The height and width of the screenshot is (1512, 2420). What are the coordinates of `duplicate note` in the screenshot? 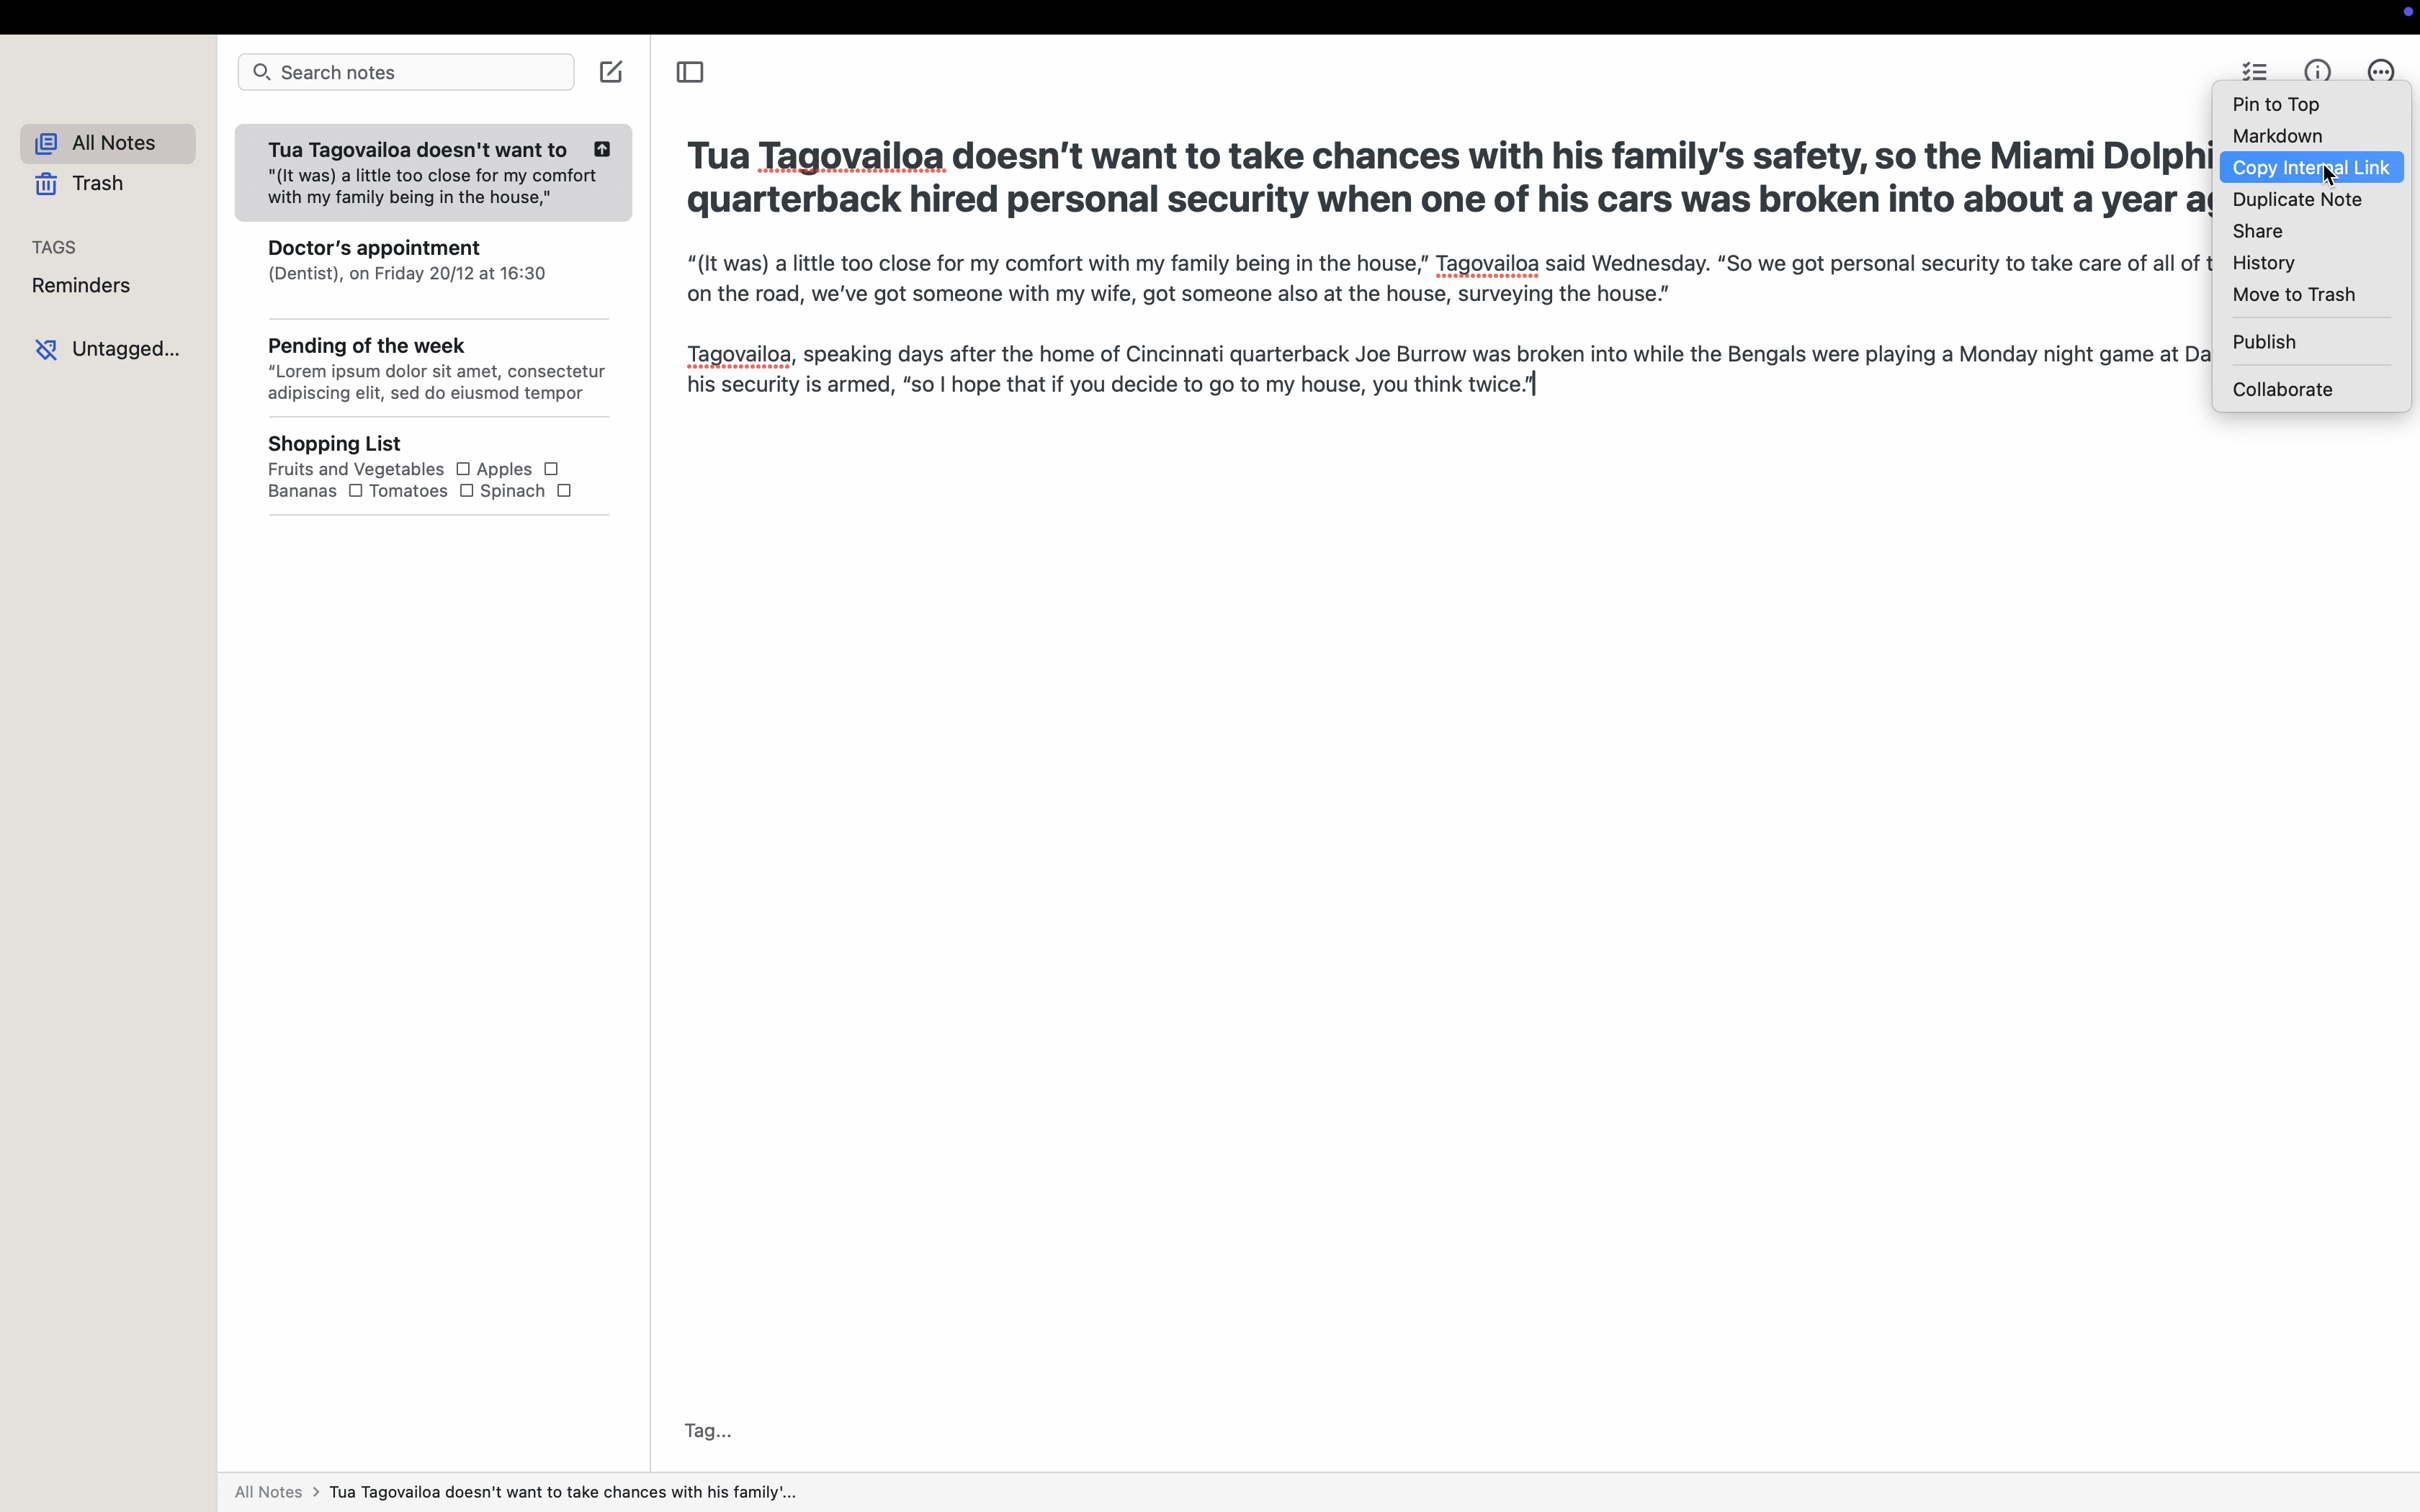 It's located at (2293, 202).